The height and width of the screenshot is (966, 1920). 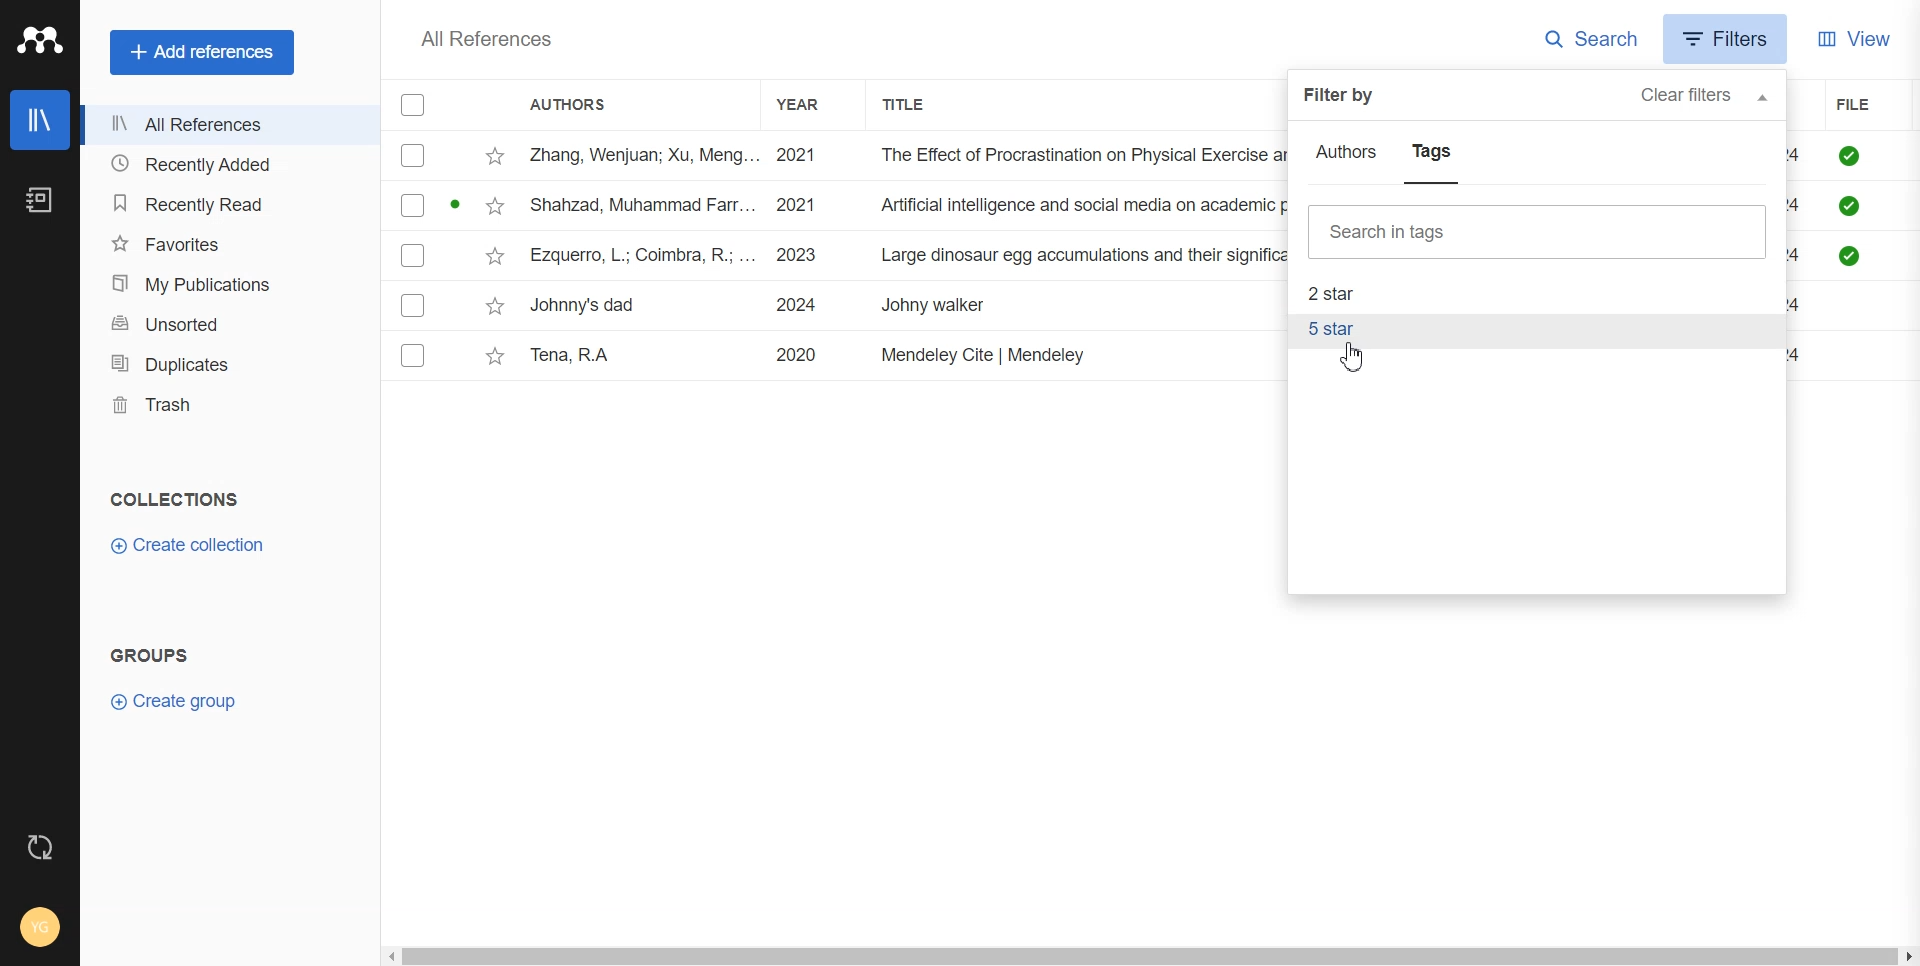 What do you see at coordinates (1133, 952) in the screenshot?
I see `Horizontal scroll bar` at bounding box center [1133, 952].